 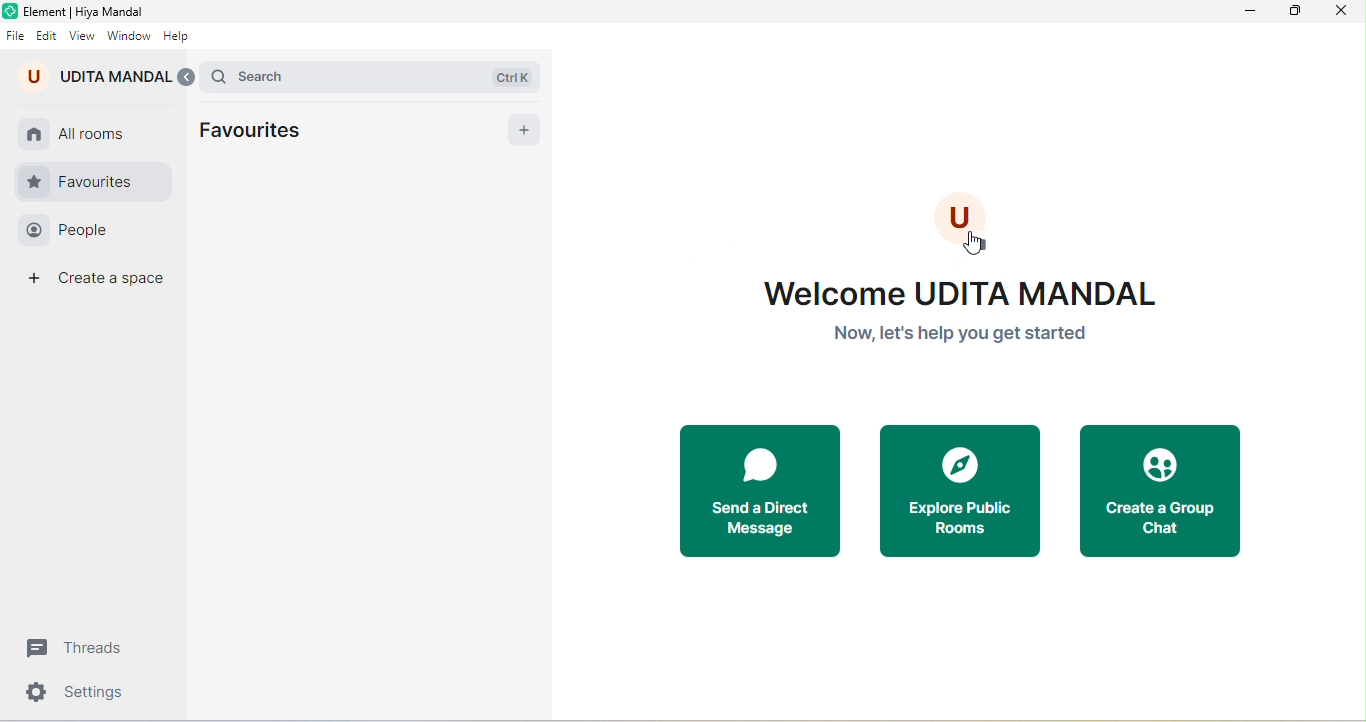 What do you see at coordinates (521, 132) in the screenshot?
I see `add` at bounding box center [521, 132].